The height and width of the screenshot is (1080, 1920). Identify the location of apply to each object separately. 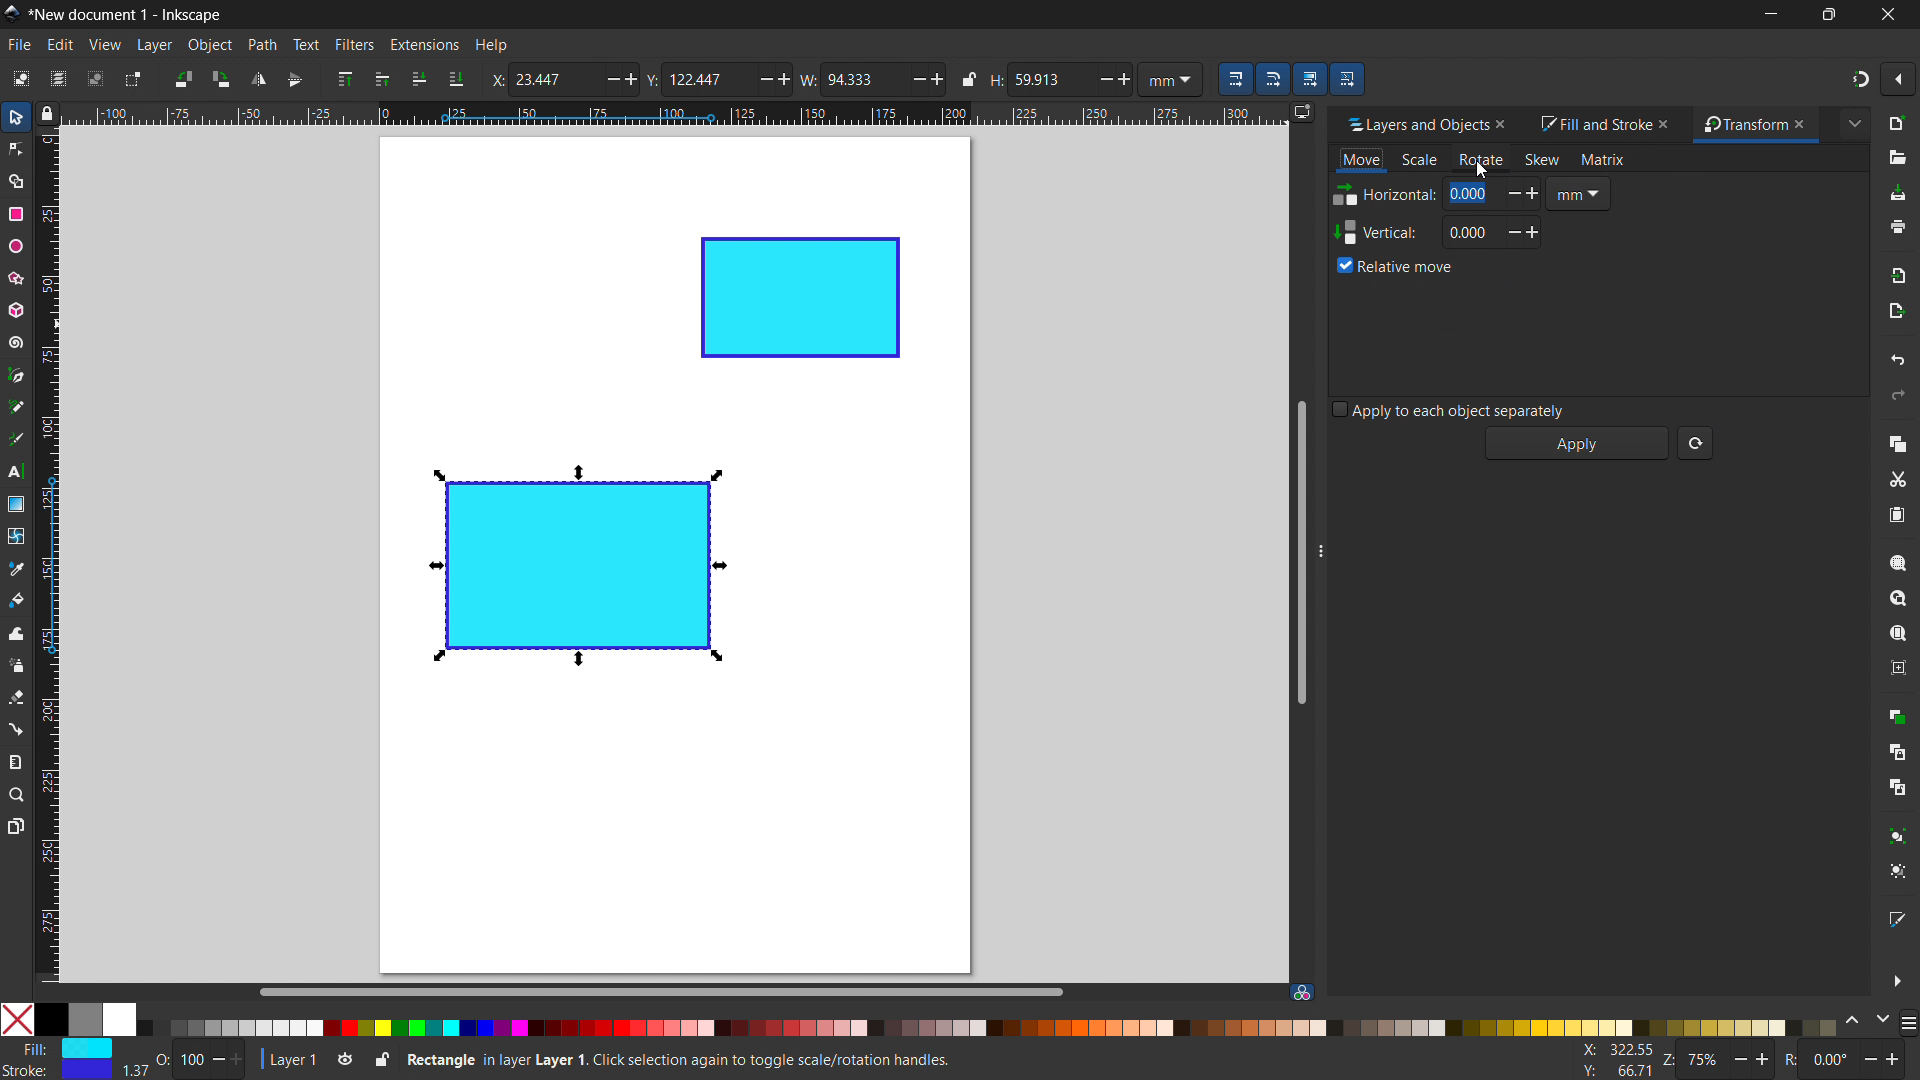
(1449, 409).